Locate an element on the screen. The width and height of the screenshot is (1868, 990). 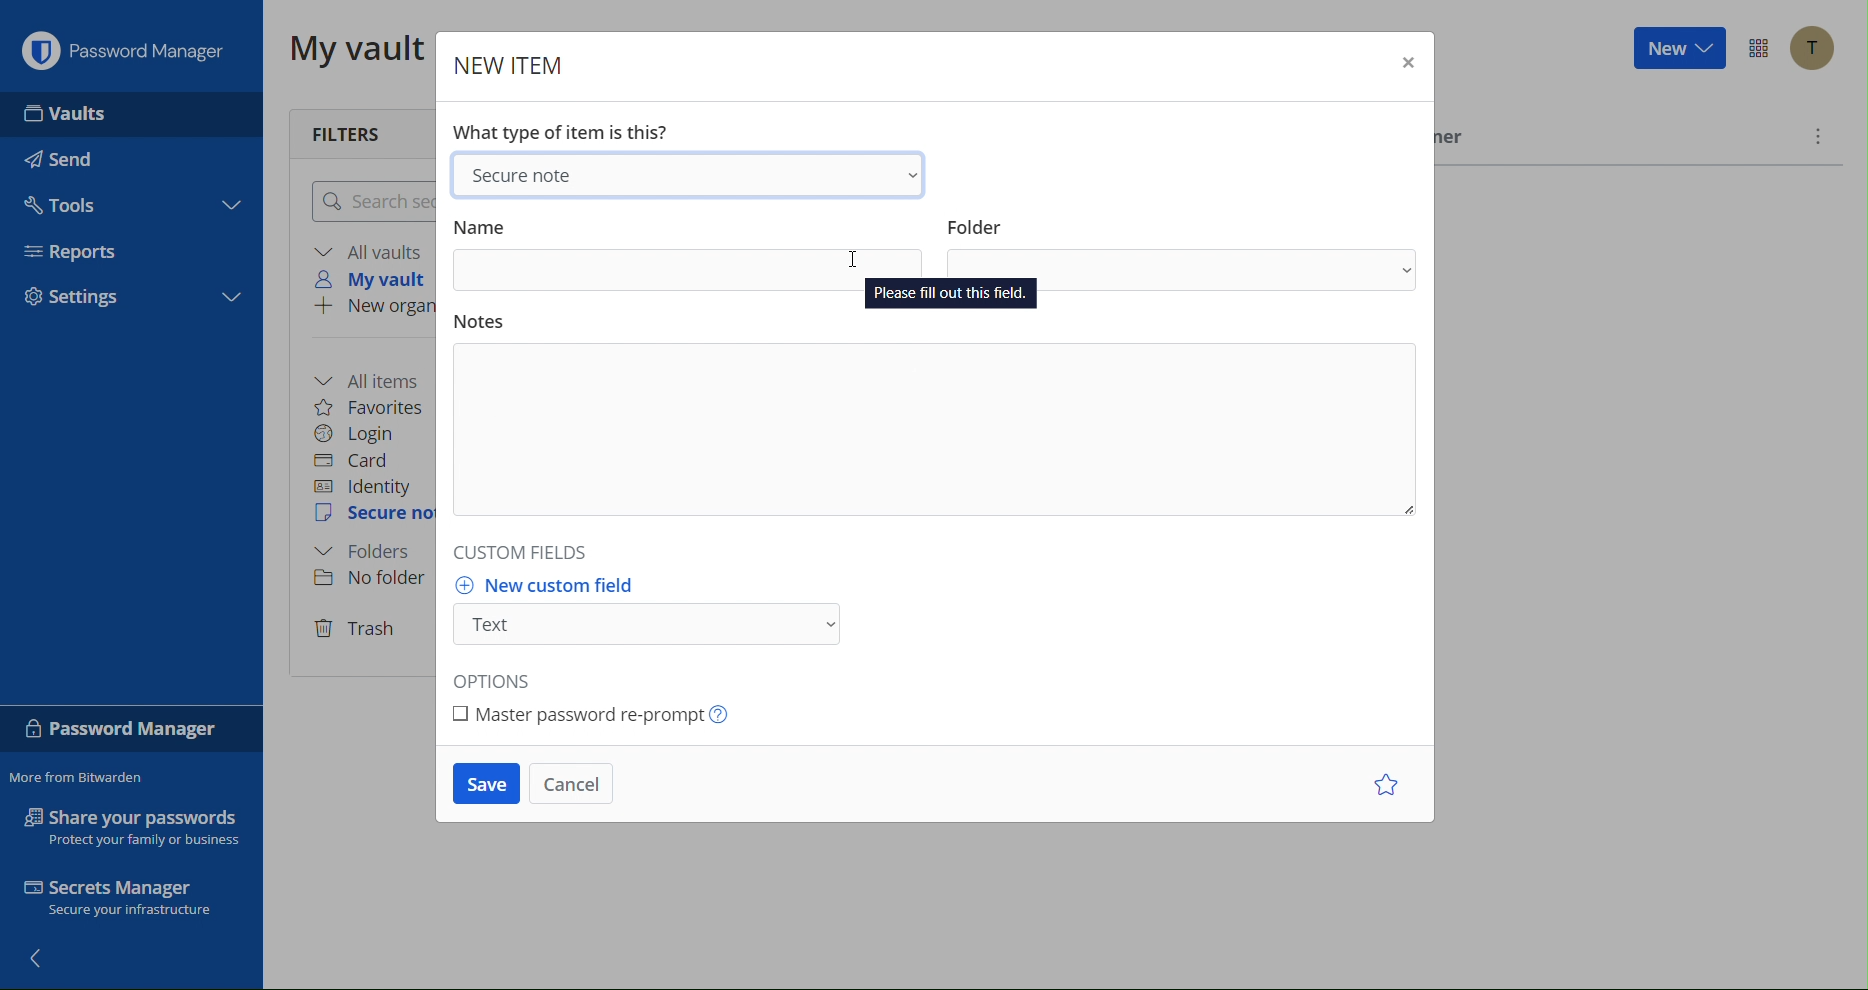
New organization is located at coordinates (373, 308).